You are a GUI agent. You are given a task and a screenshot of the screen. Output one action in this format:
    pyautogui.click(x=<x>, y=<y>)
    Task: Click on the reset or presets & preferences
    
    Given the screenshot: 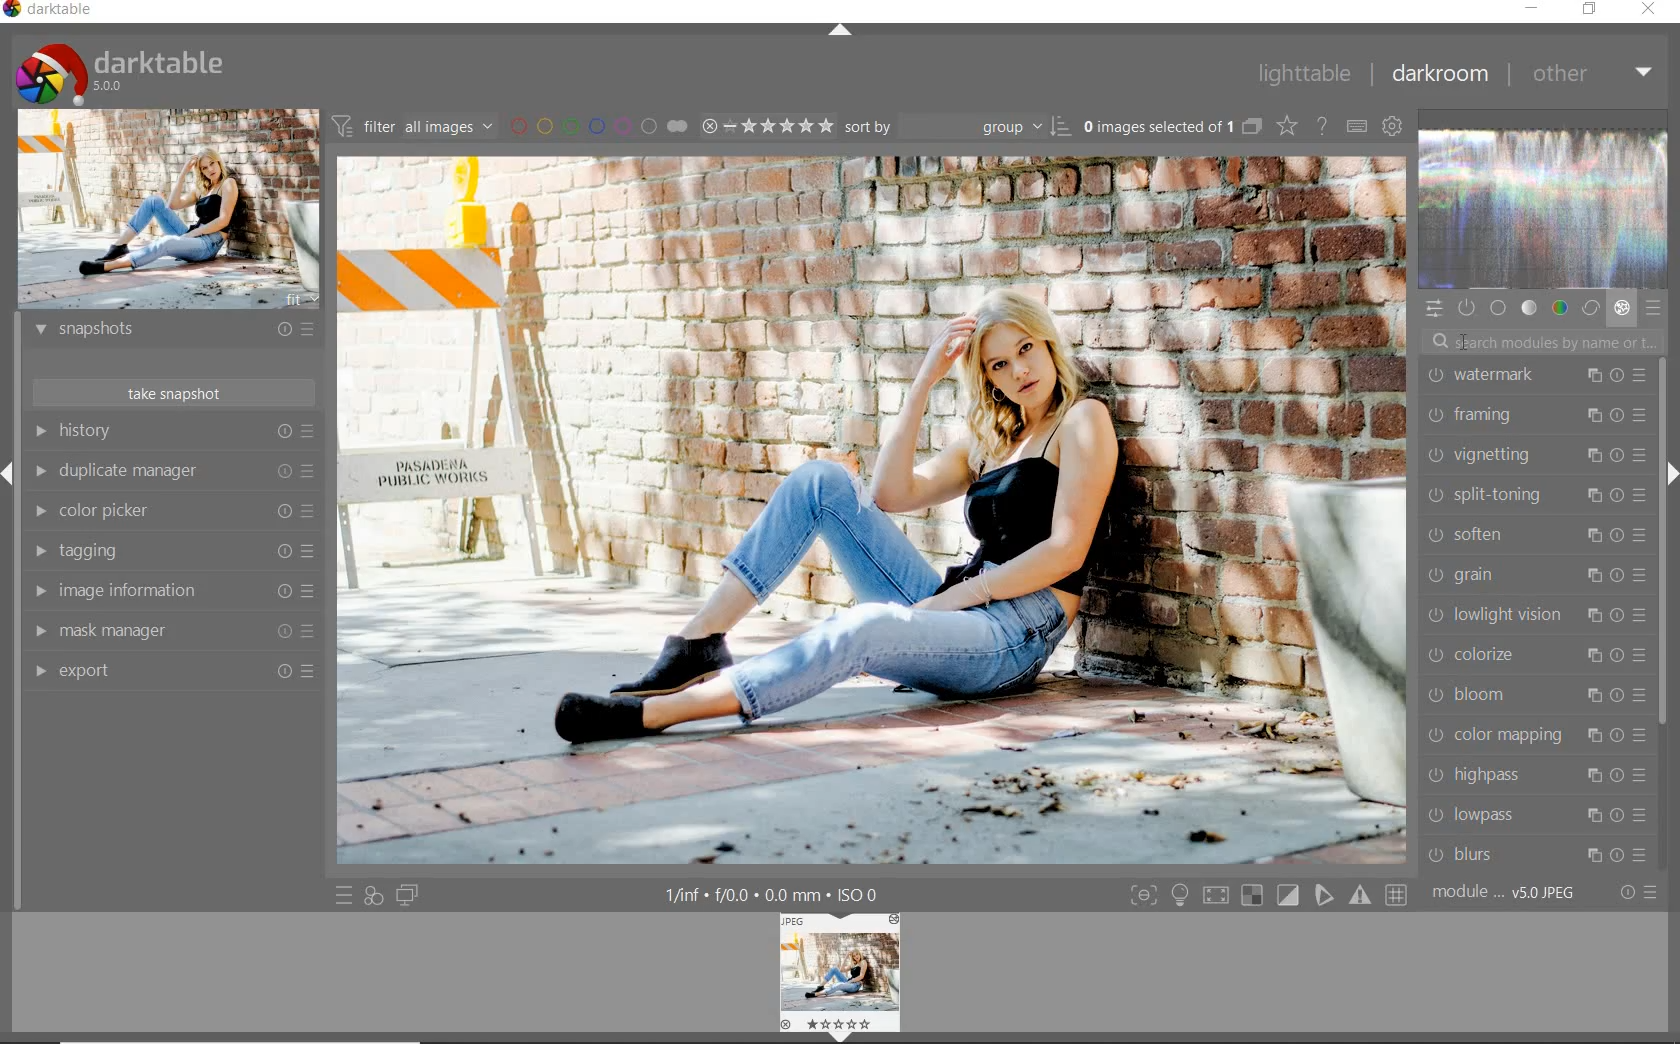 What is the action you would take?
    pyautogui.click(x=1635, y=893)
    